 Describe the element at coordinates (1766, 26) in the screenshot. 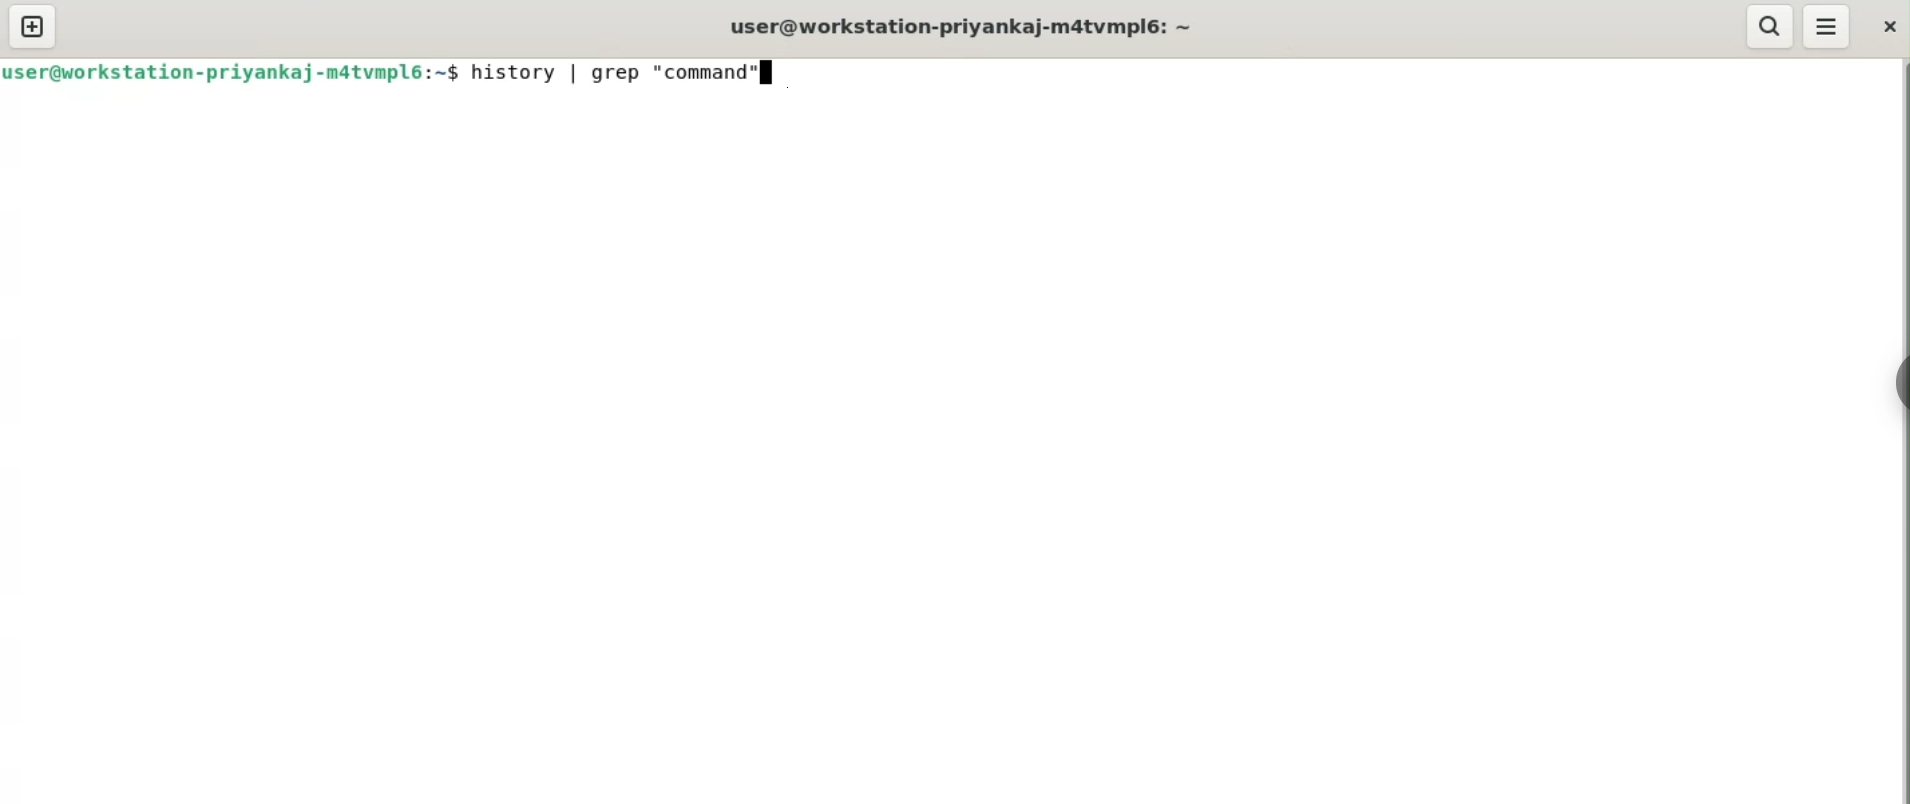

I see `search` at that location.